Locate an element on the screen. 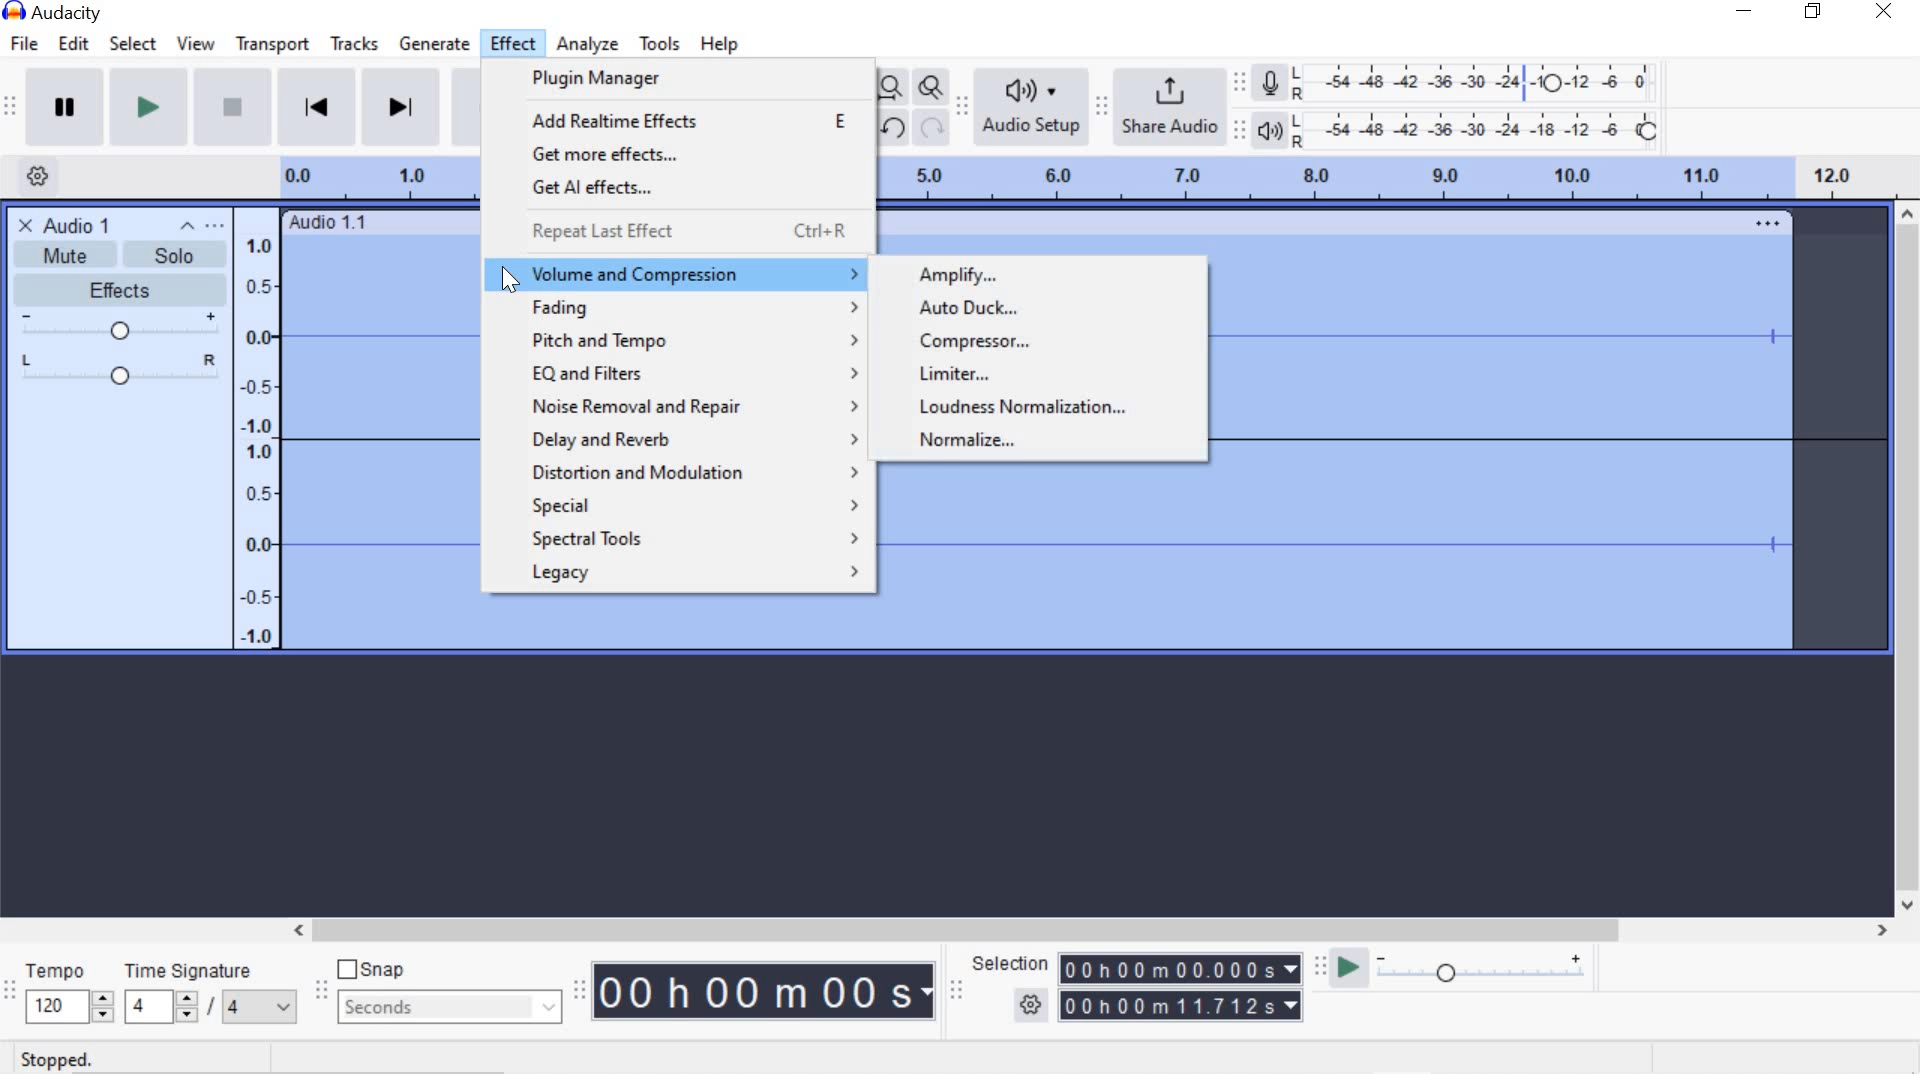 This screenshot has height=1074, width=1920. view is located at coordinates (197, 44).